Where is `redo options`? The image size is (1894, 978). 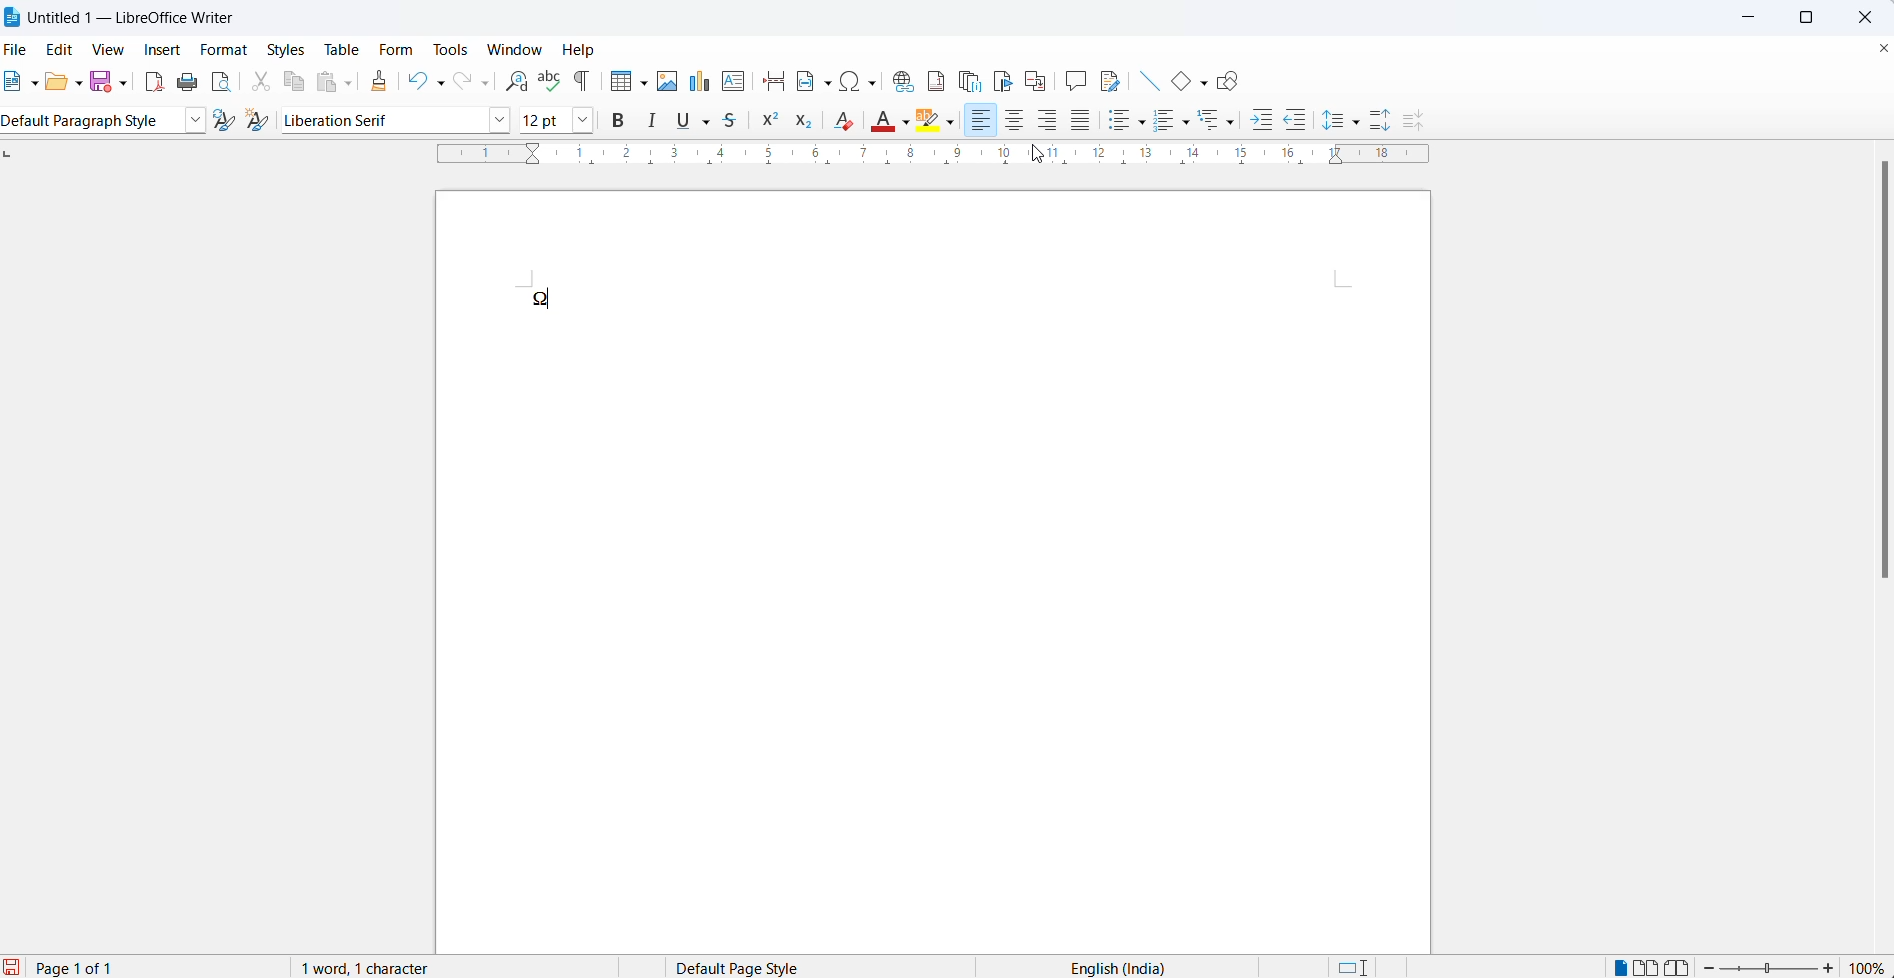 redo options is located at coordinates (488, 85).